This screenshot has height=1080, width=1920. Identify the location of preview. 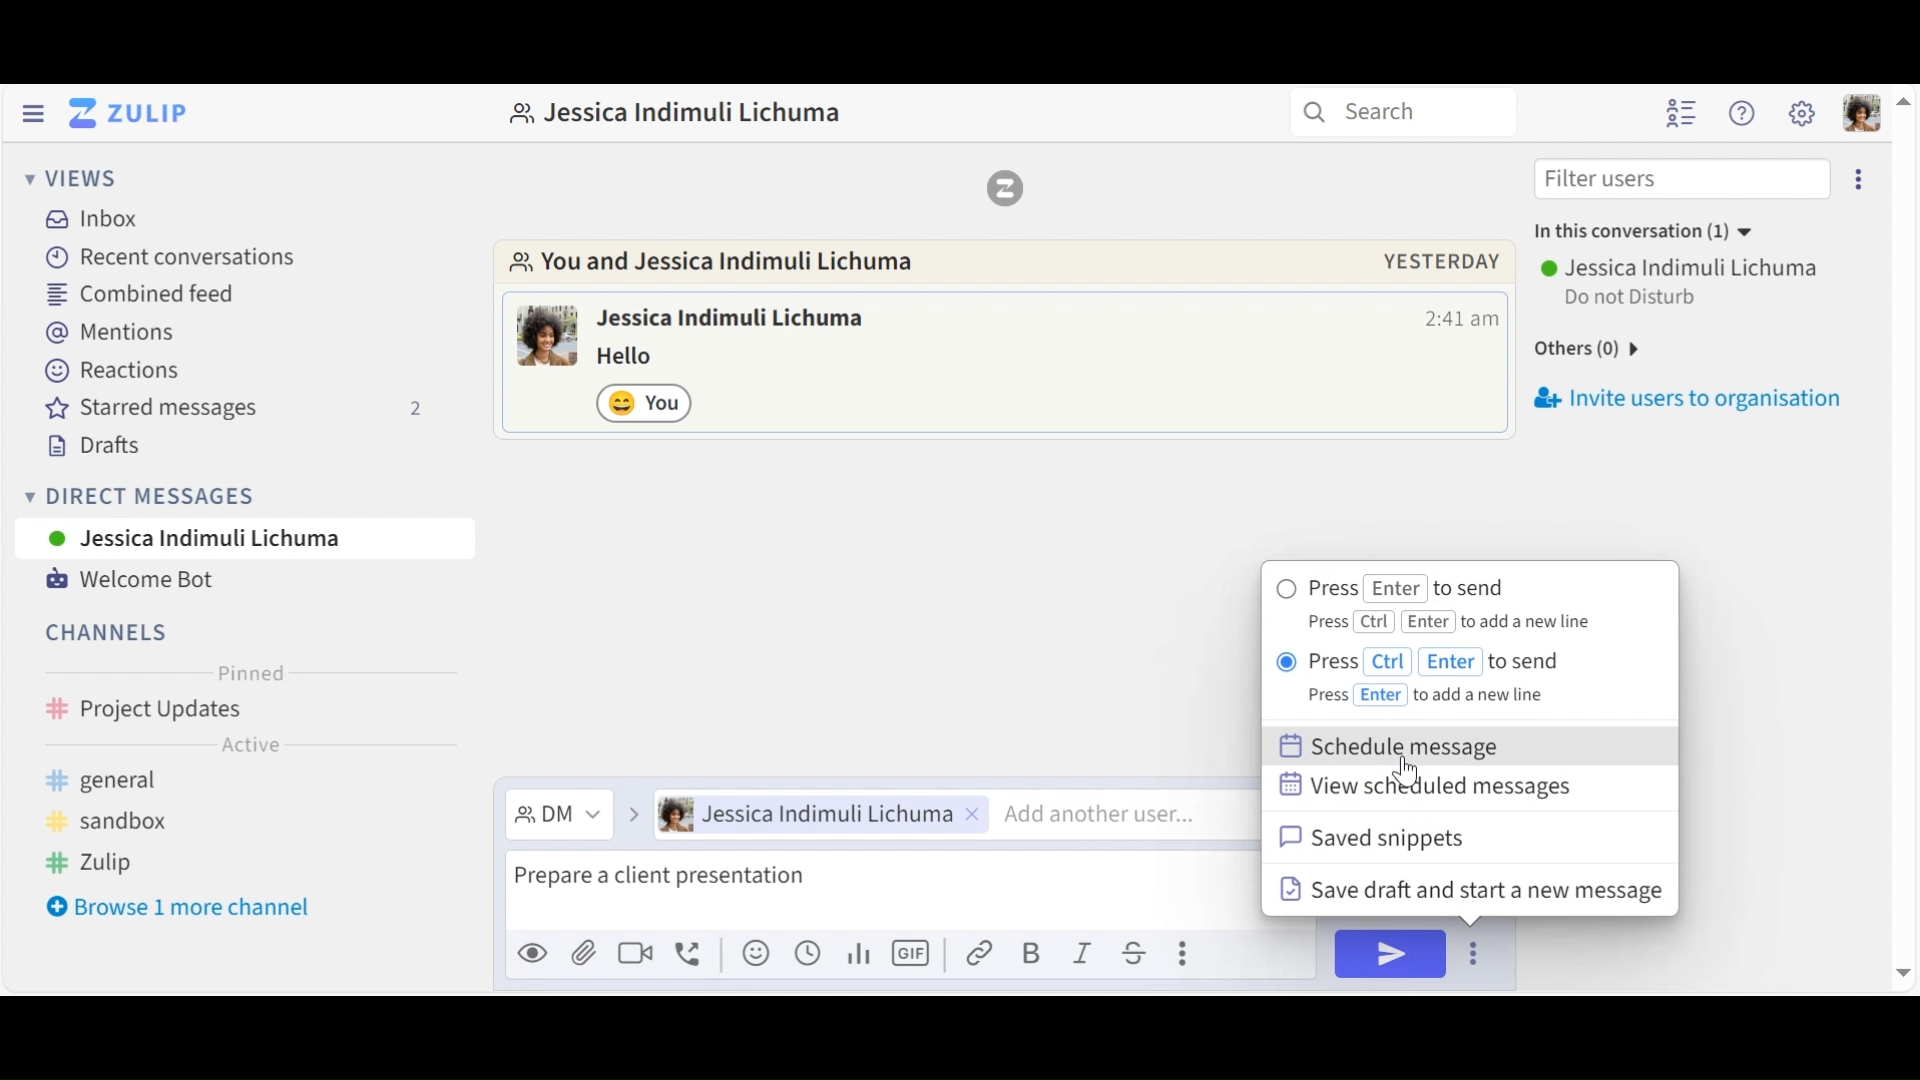
(533, 954).